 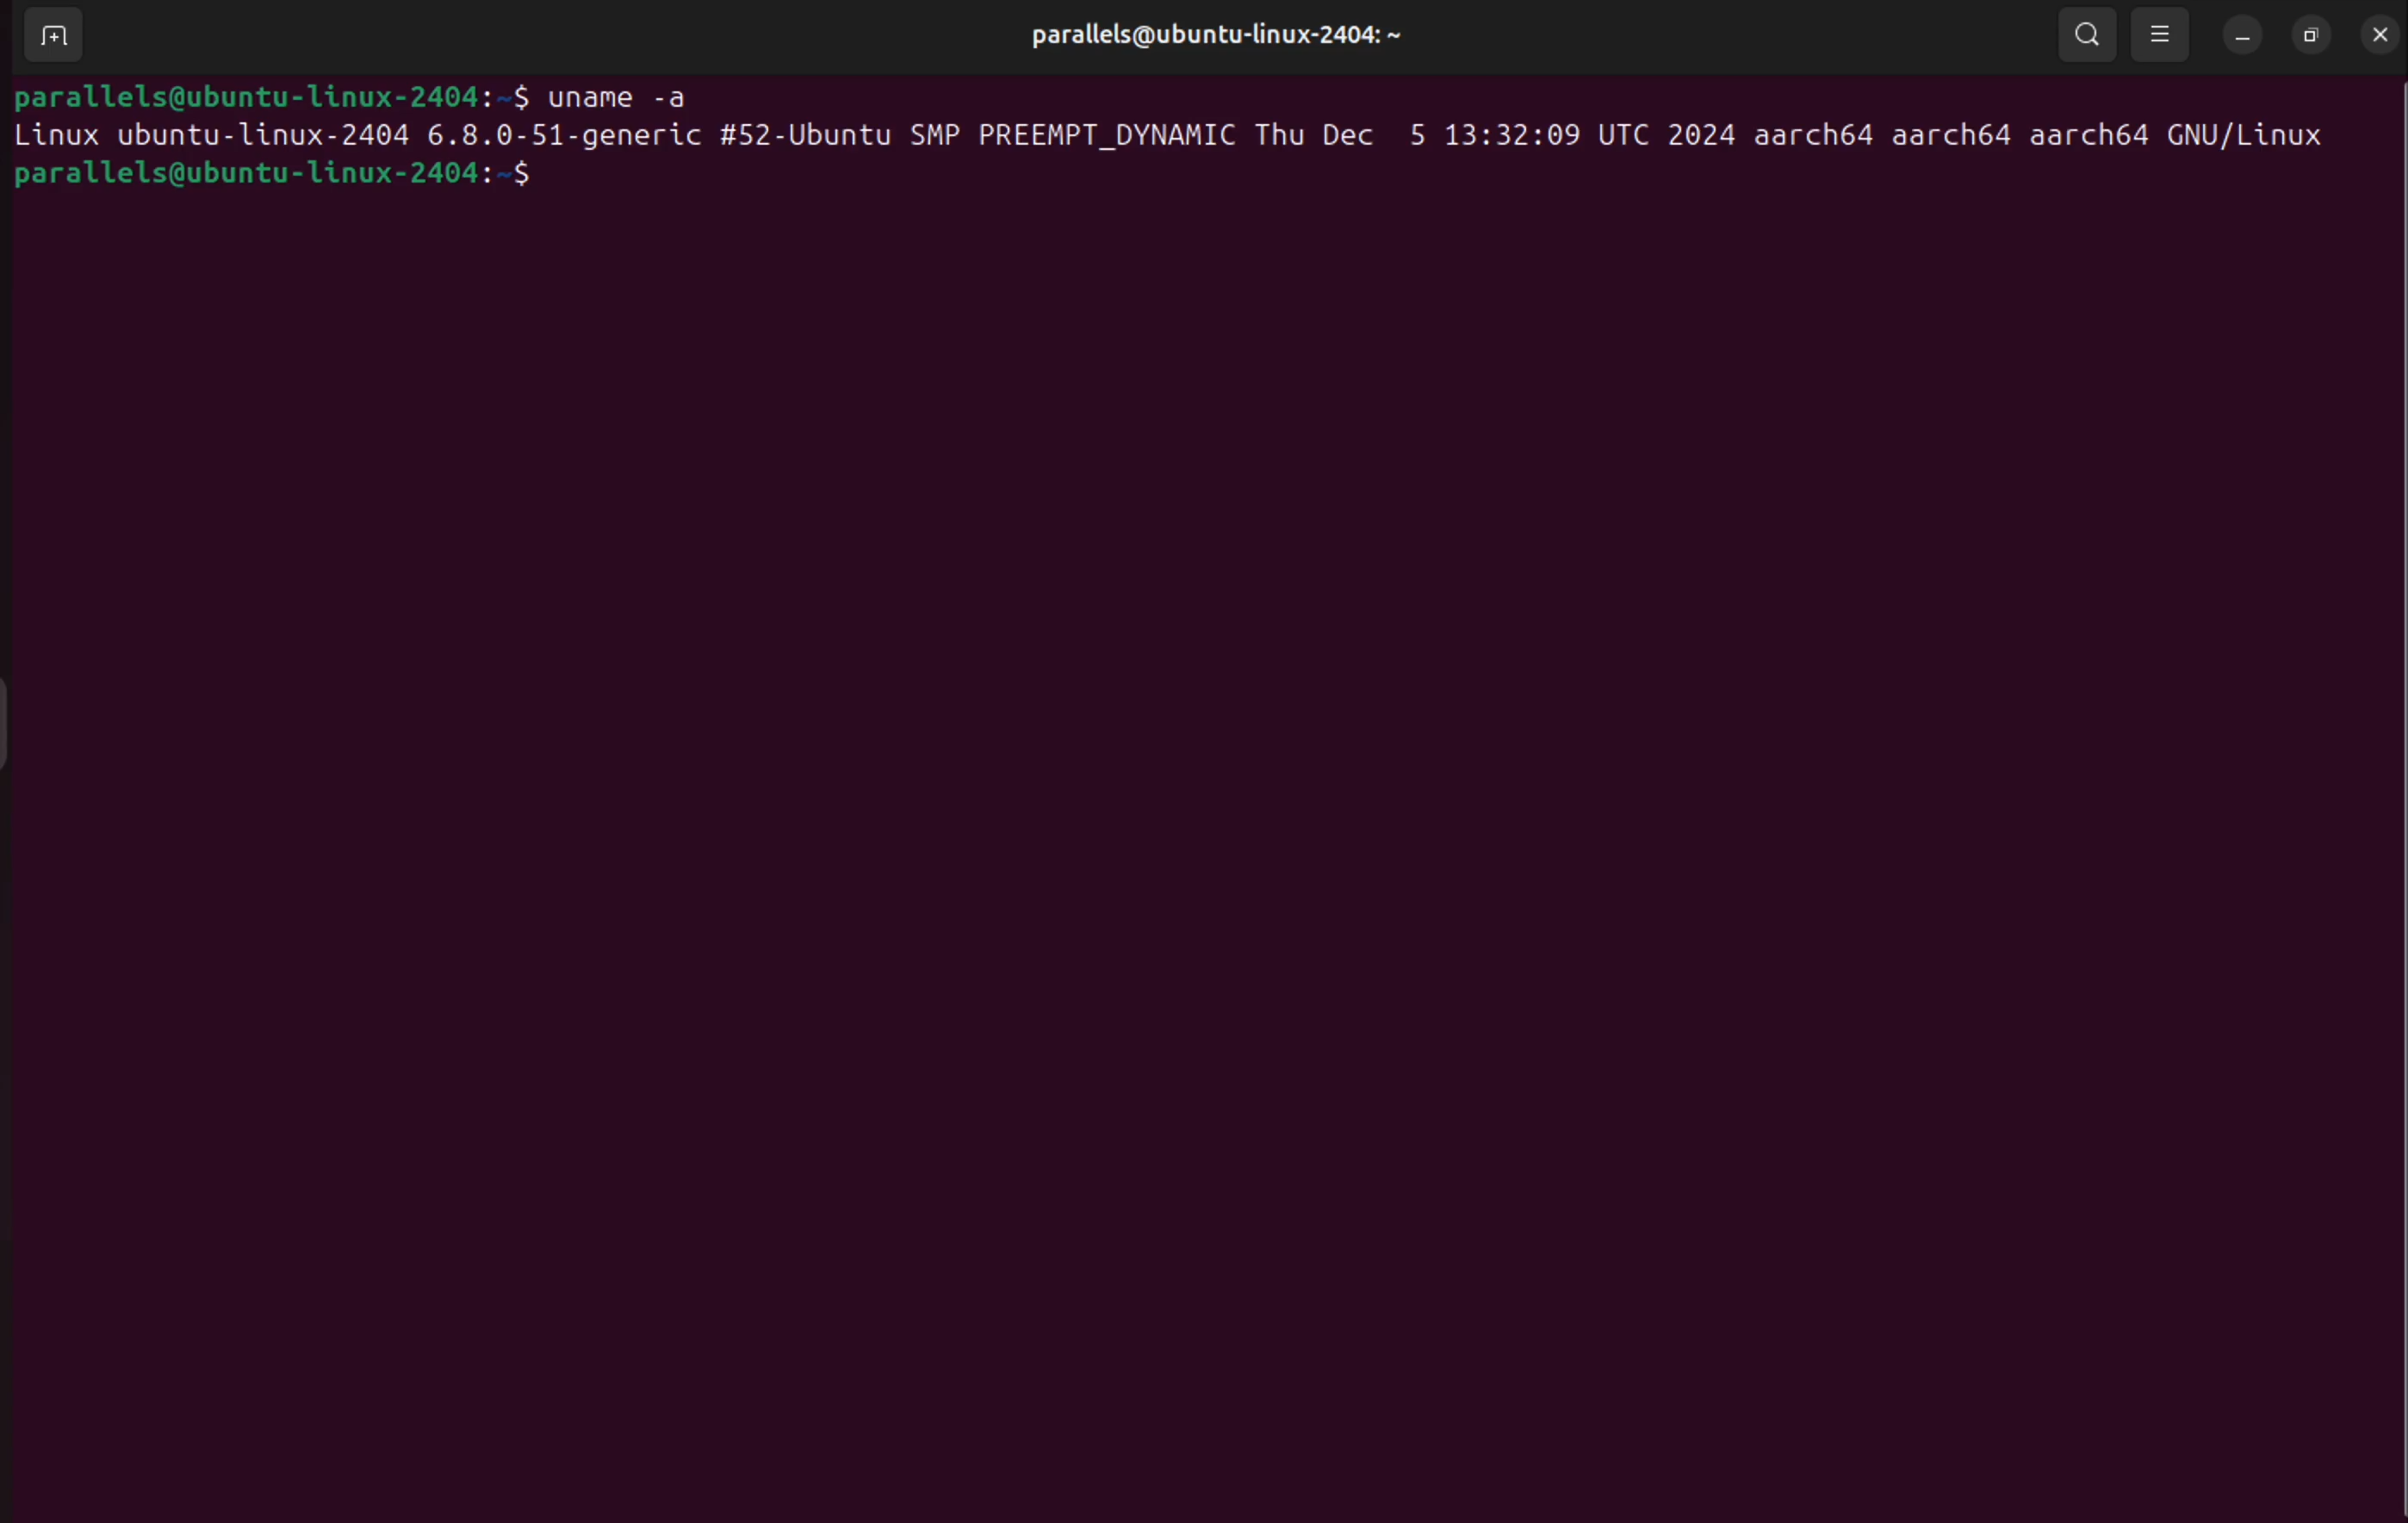 I want to click on view option, so click(x=2163, y=37).